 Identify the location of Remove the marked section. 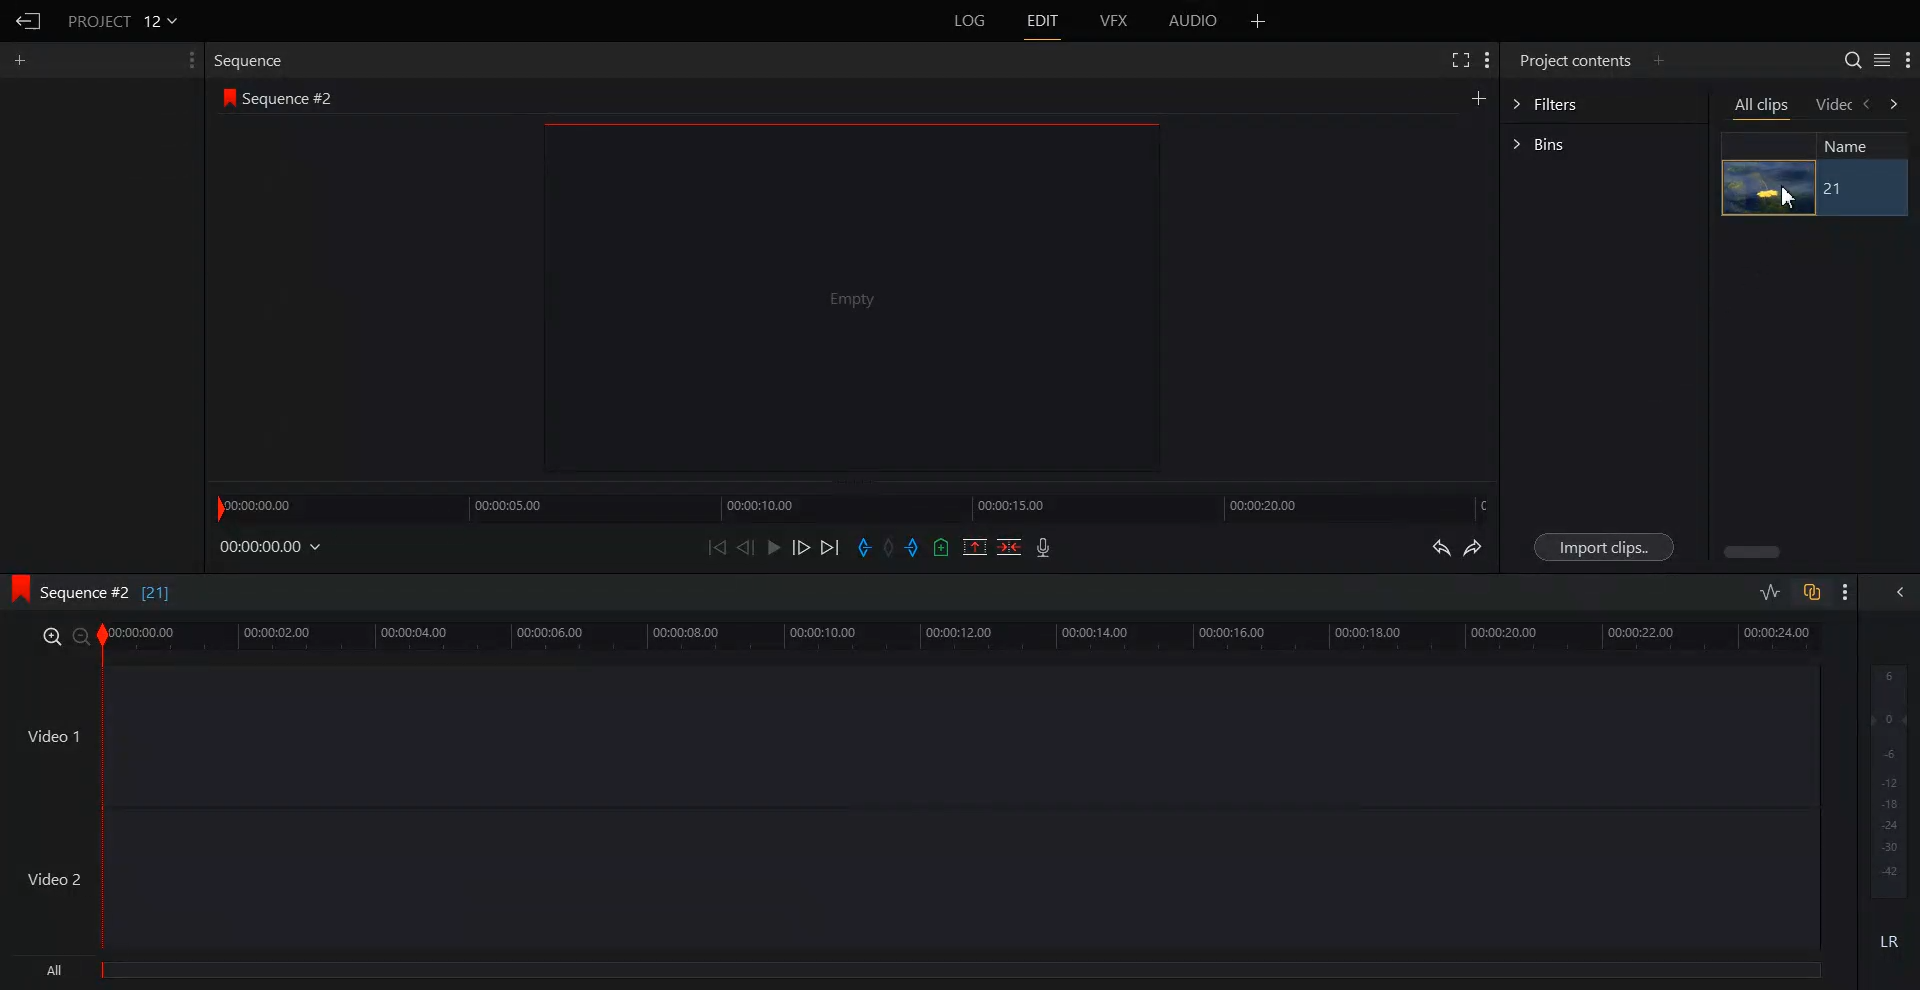
(974, 547).